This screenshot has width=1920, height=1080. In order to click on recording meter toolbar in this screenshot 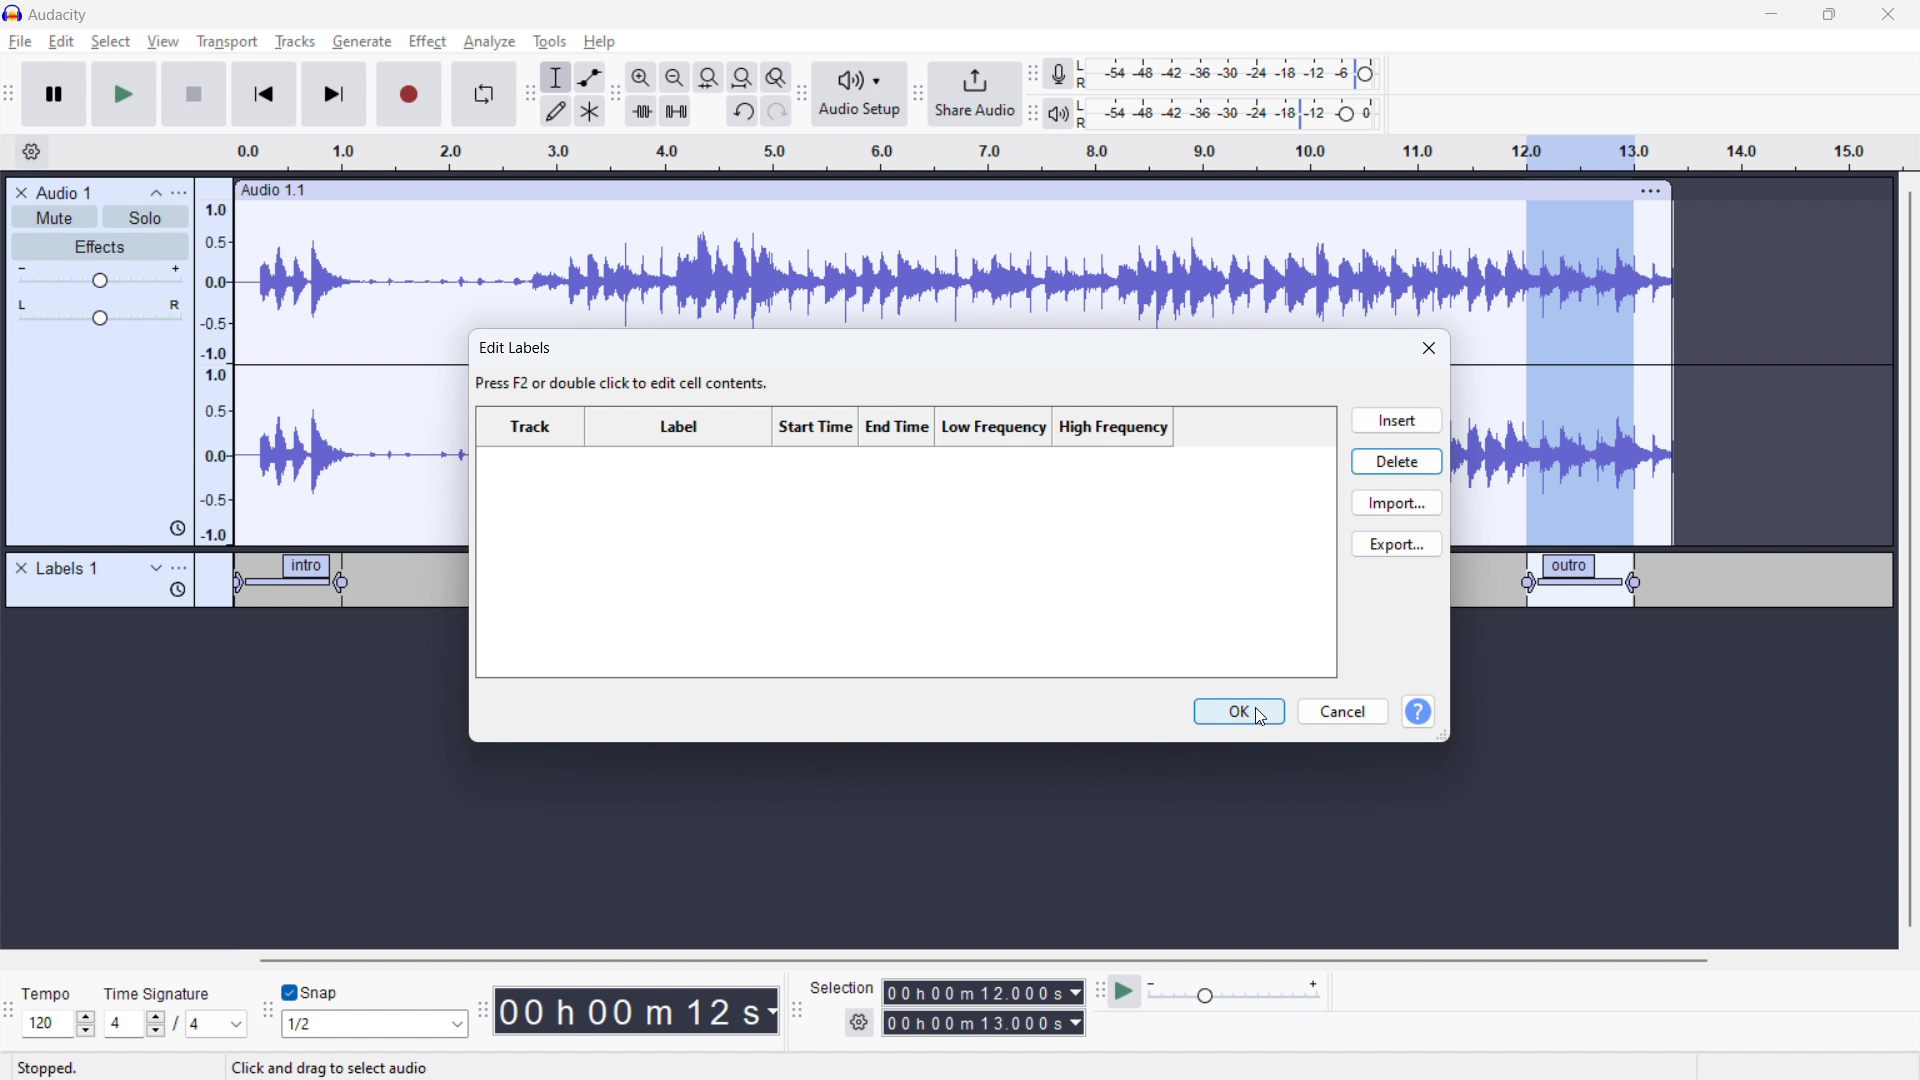, I will do `click(1033, 76)`.